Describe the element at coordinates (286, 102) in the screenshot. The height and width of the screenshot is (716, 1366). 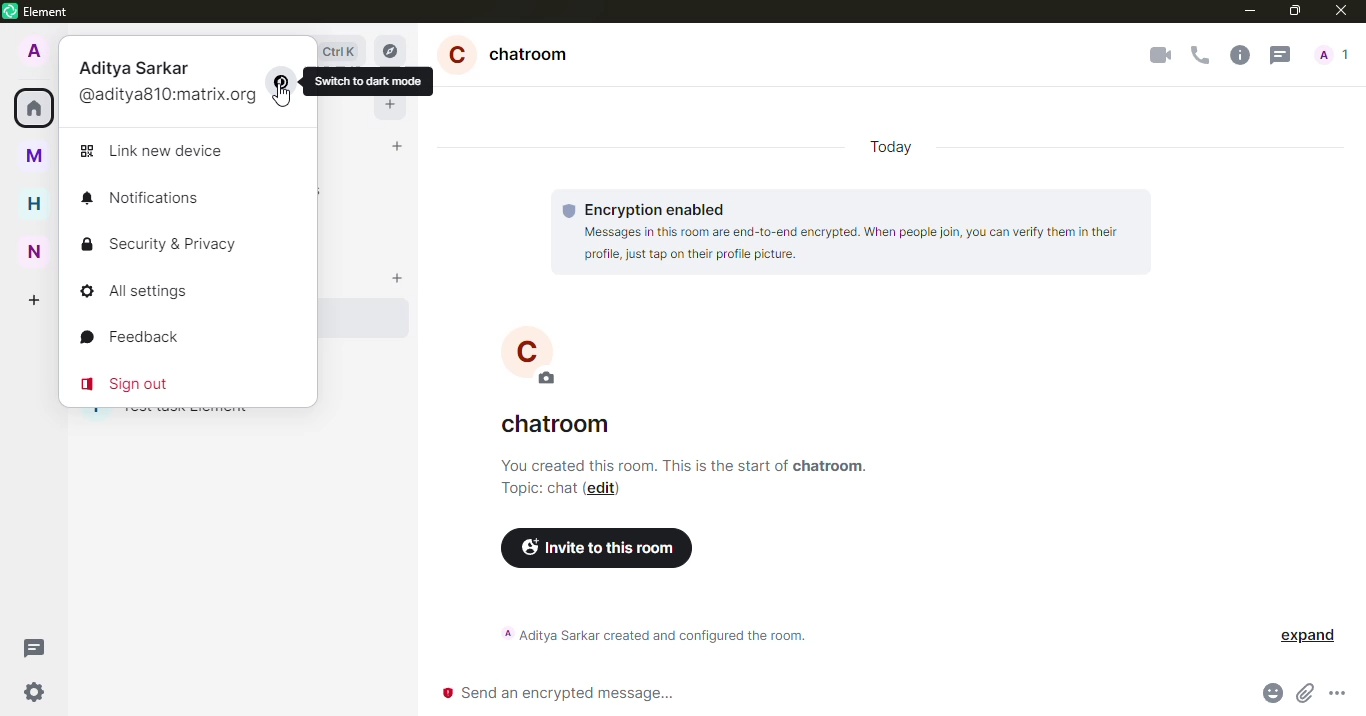
I see `cursor` at that location.